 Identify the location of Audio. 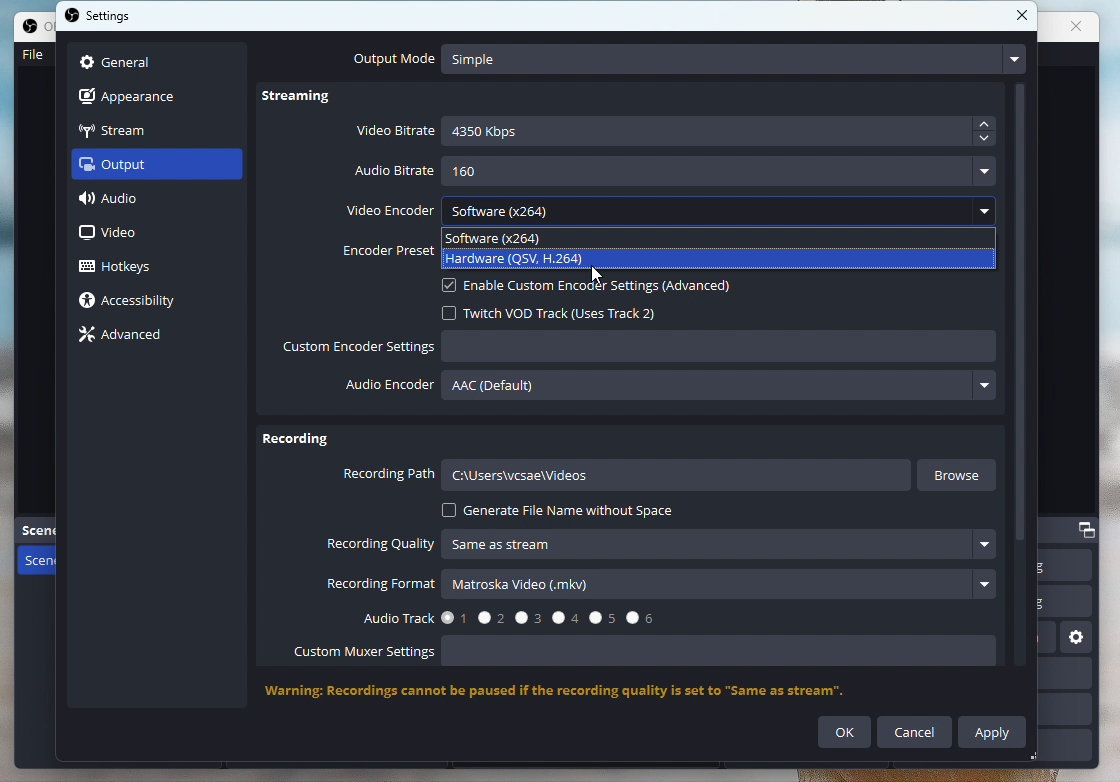
(131, 202).